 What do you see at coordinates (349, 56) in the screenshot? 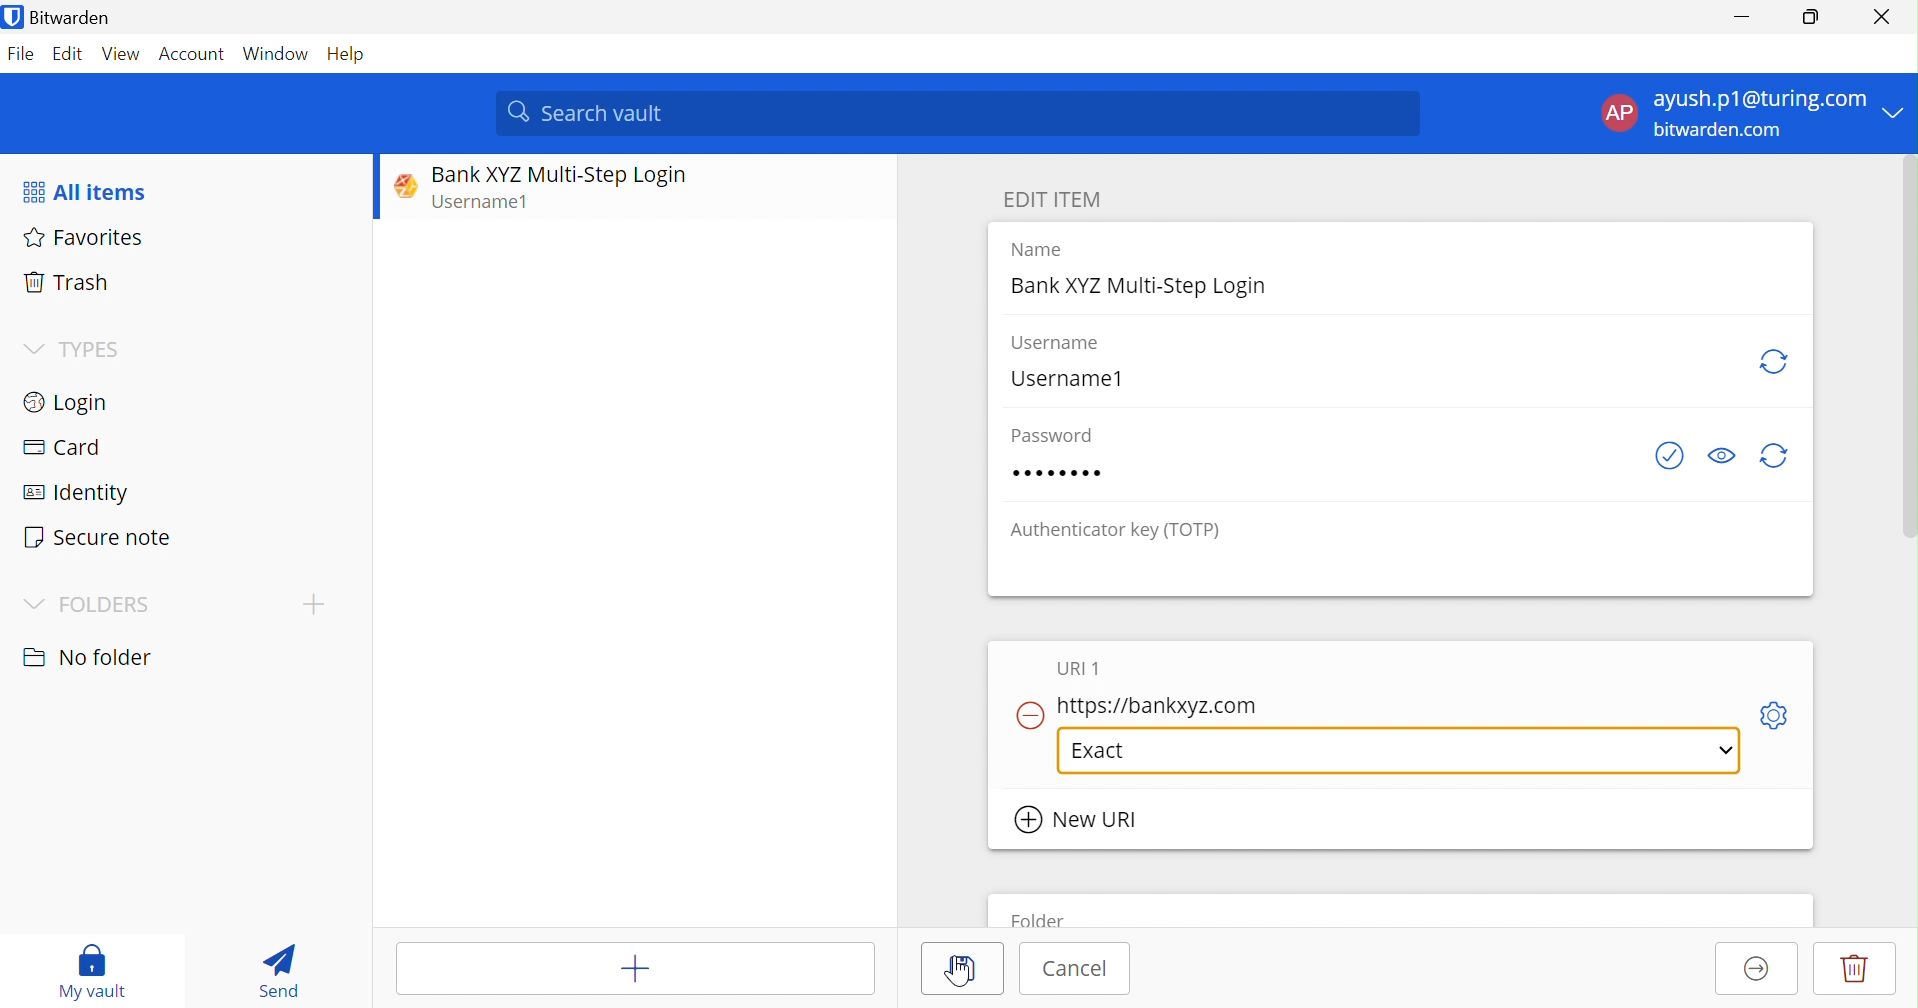
I see `Help` at bounding box center [349, 56].